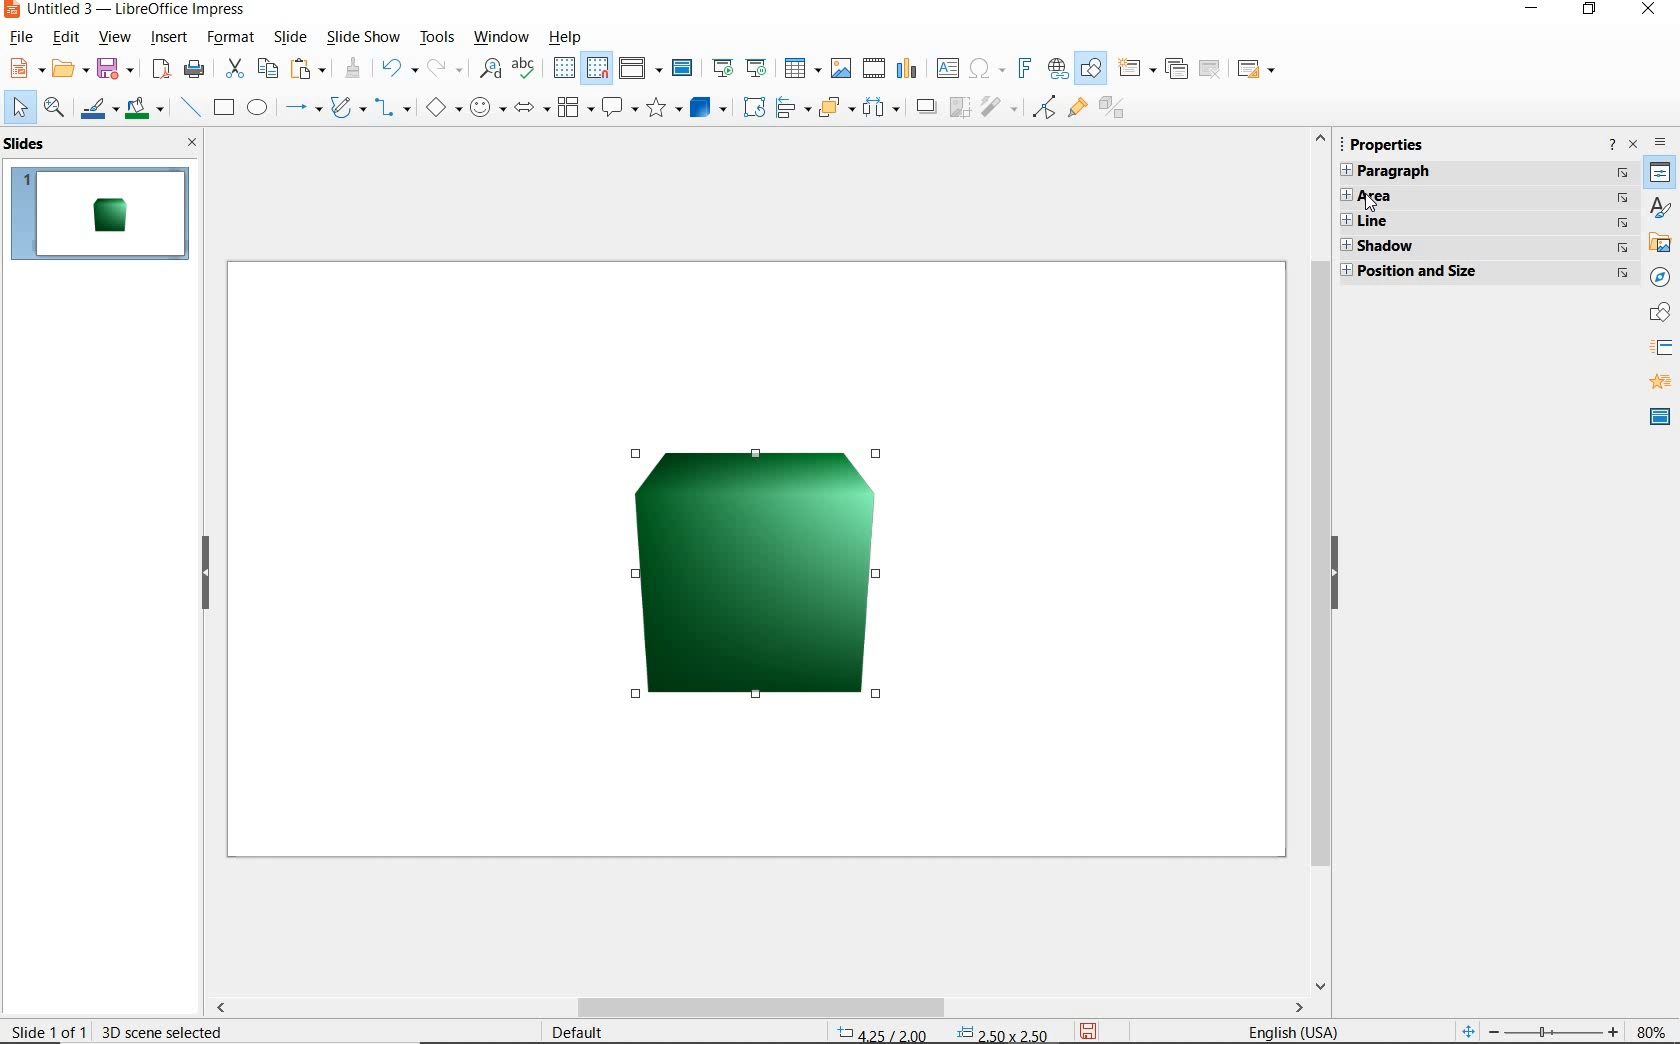 This screenshot has width=1680, height=1044. I want to click on insert chart, so click(906, 69).